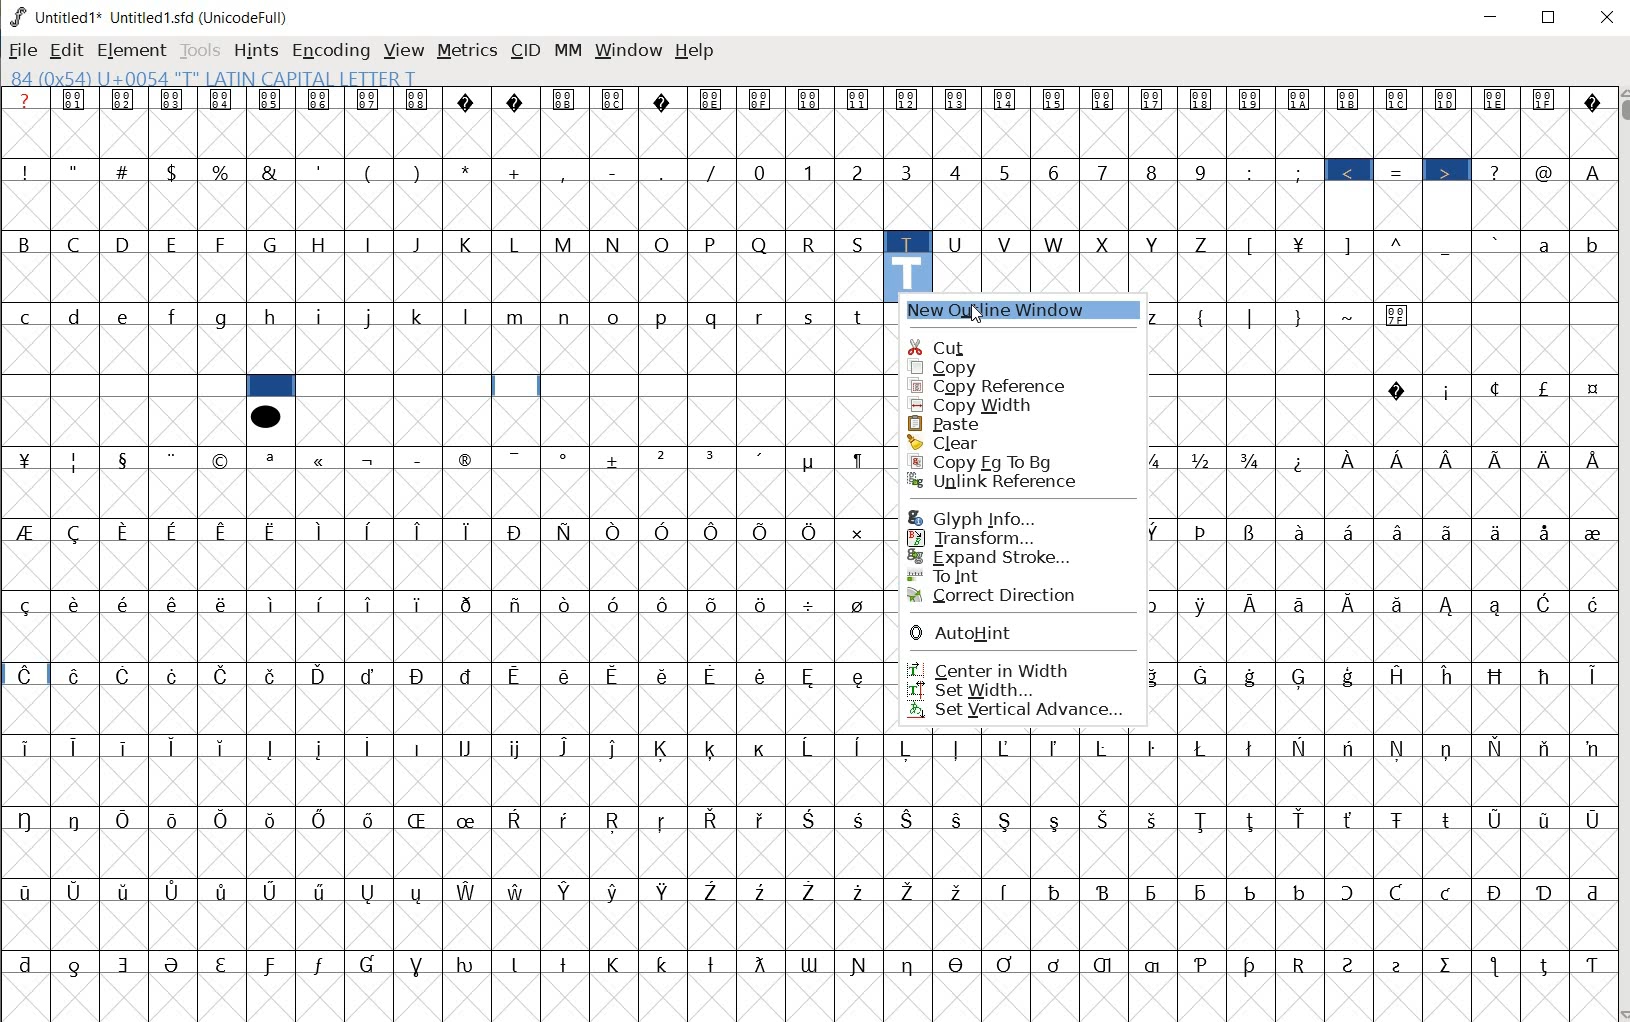 The width and height of the screenshot is (1630, 1022). What do you see at coordinates (1005, 169) in the screenshot?
I see `5` at bounding box center [1005, 169].